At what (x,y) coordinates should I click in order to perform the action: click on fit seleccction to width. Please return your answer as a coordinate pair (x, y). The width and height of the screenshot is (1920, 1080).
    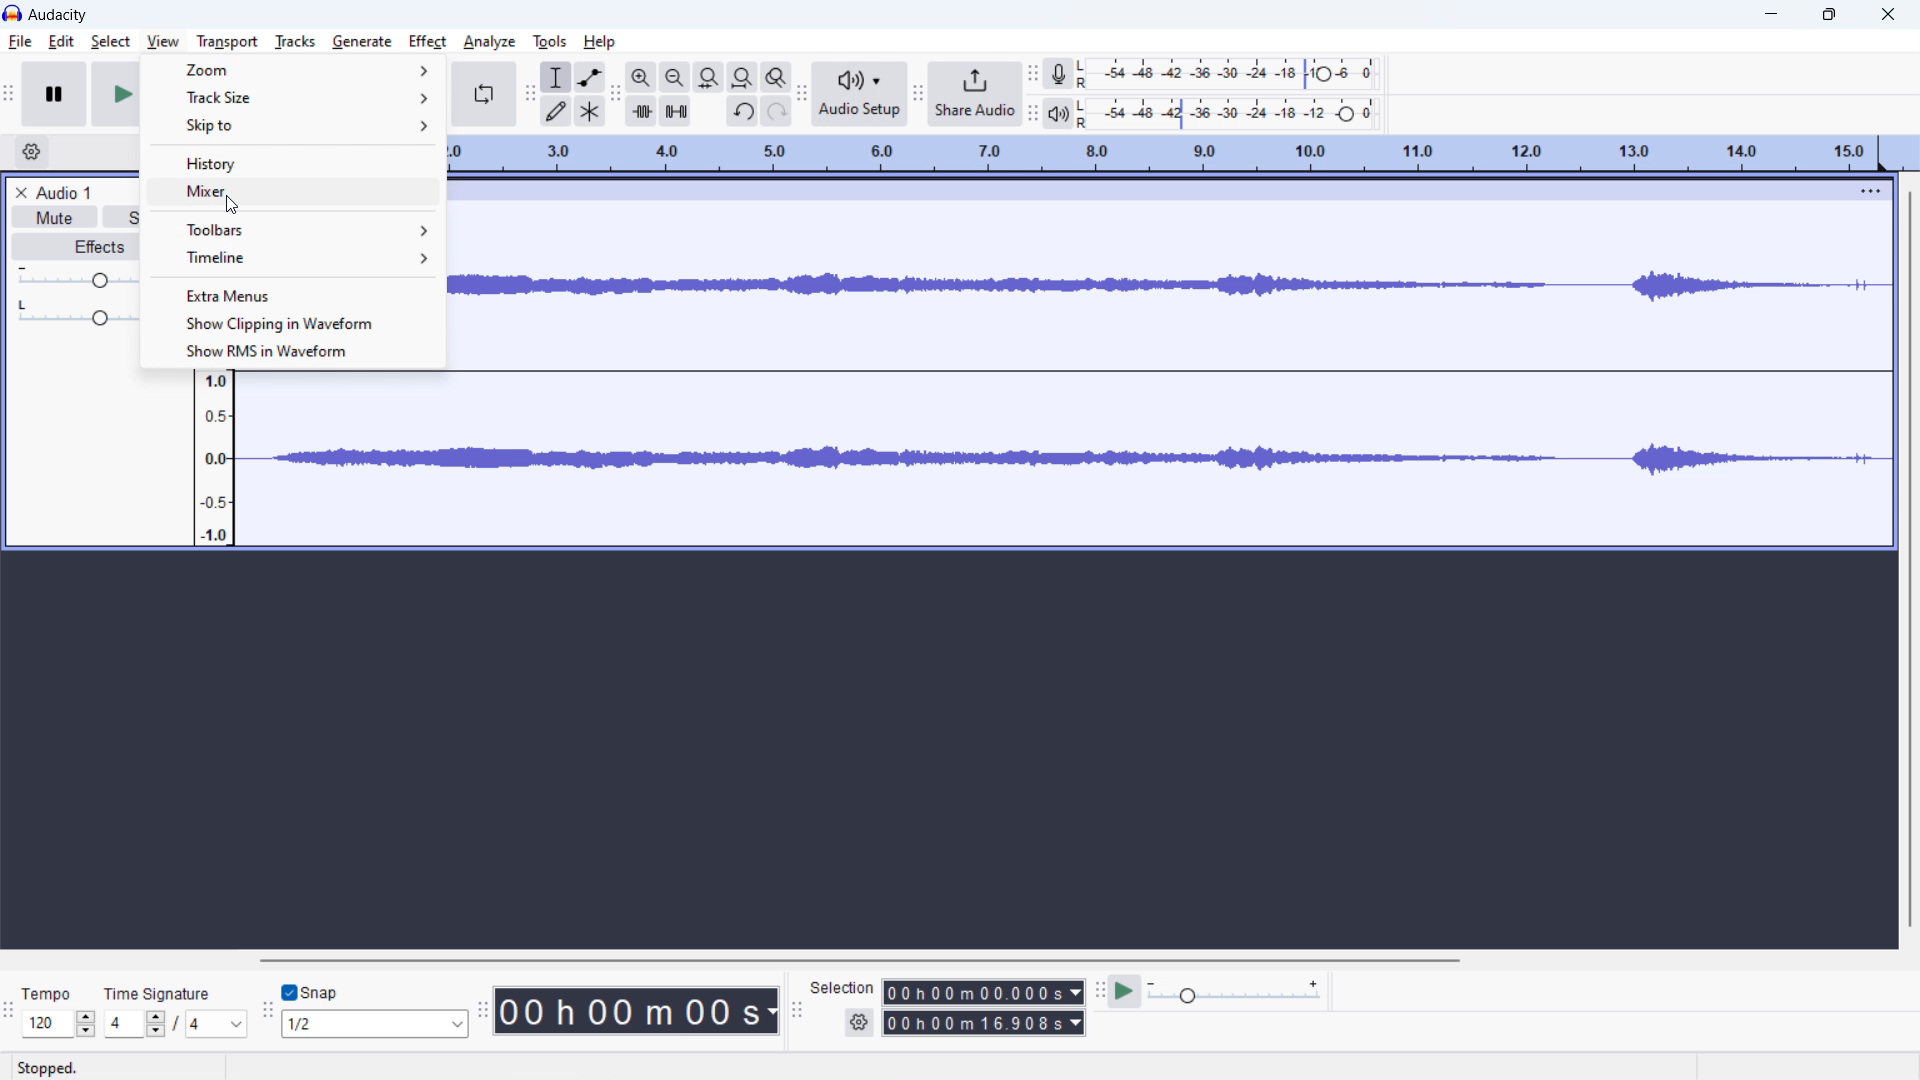
    Looking at the image, I should click on (709, 77).